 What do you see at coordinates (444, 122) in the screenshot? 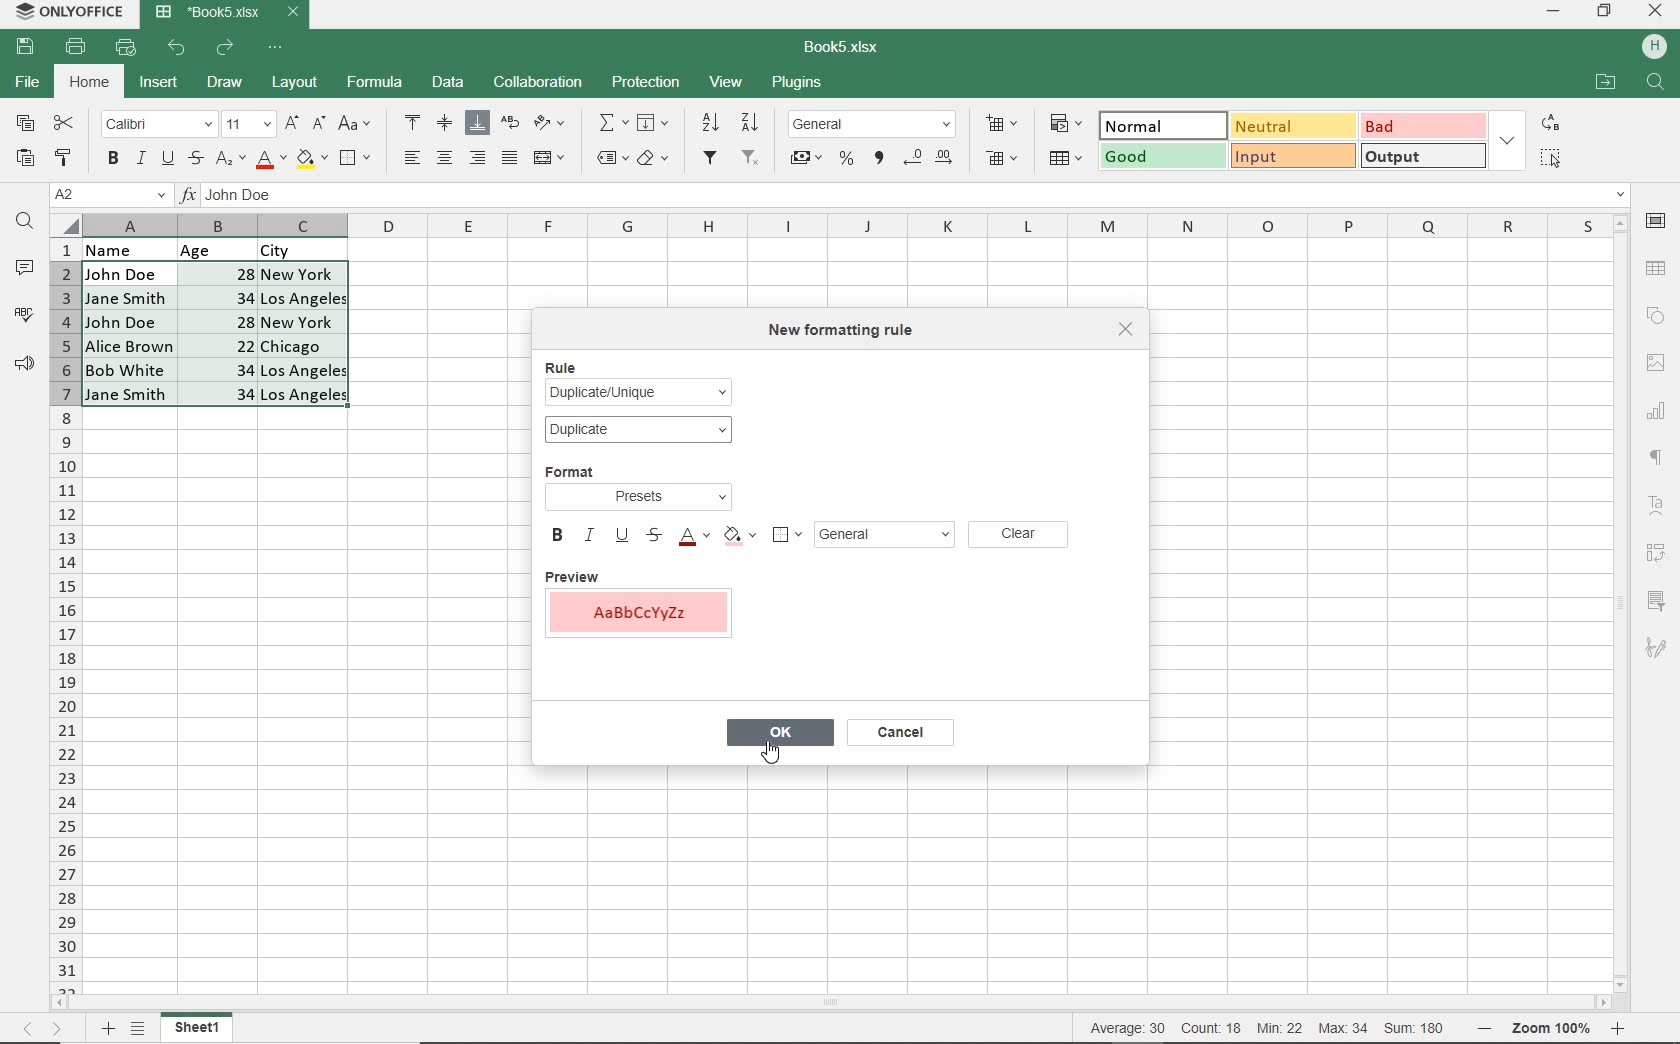
I see `ALIGN MIDDLE` at bounding box center [444, 122].